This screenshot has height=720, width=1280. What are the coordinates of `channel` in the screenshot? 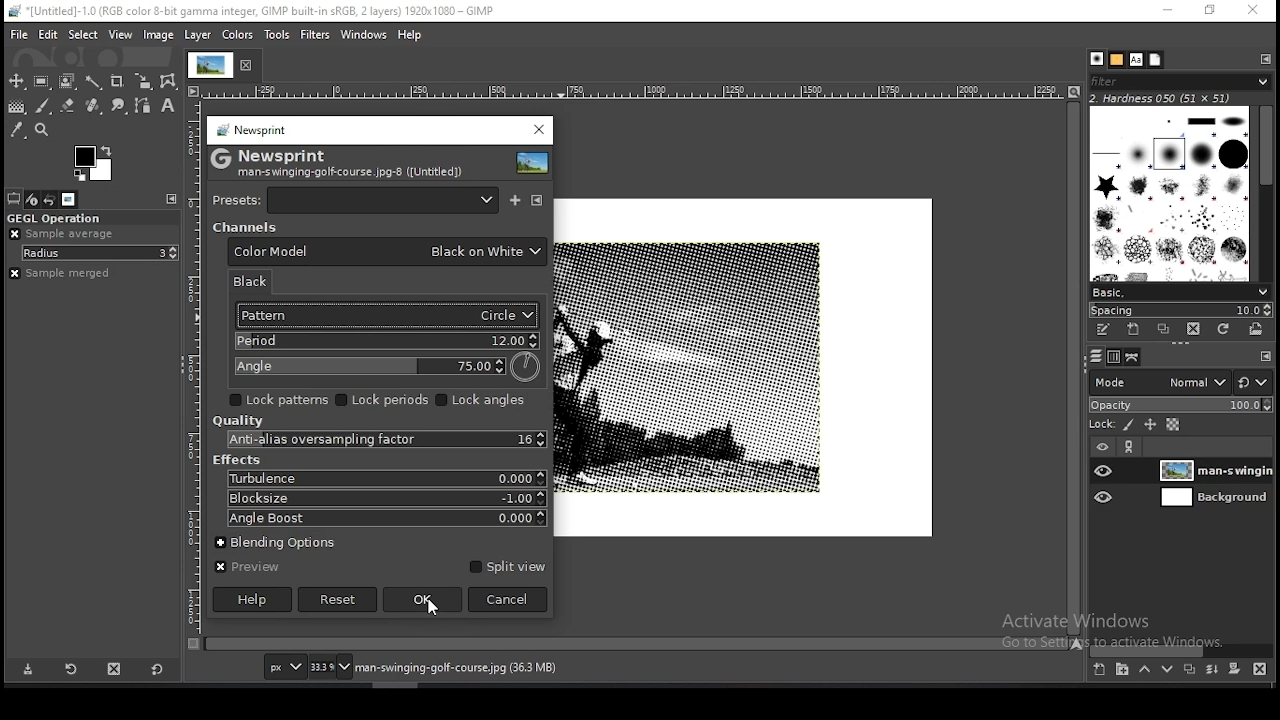 It's located at (244, 227).